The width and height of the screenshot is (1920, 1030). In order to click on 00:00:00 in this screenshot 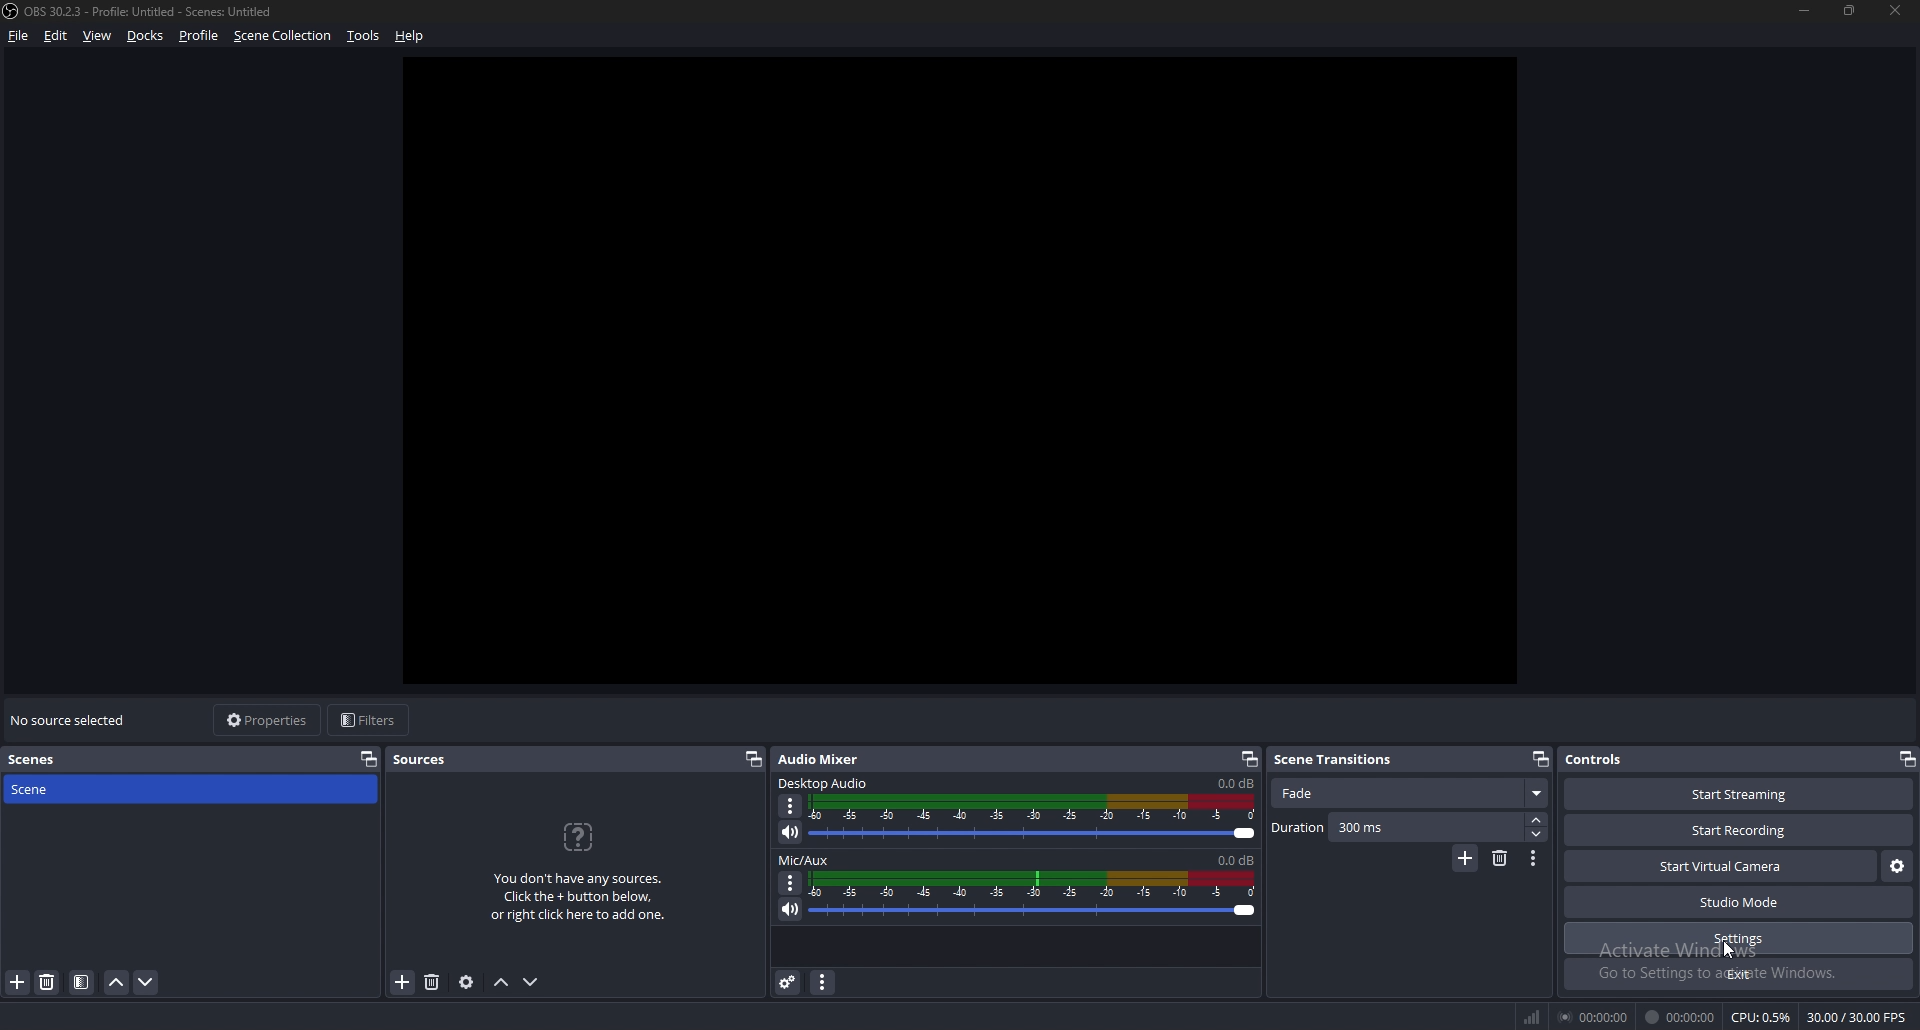, I will do `click(1592, 1017)`.